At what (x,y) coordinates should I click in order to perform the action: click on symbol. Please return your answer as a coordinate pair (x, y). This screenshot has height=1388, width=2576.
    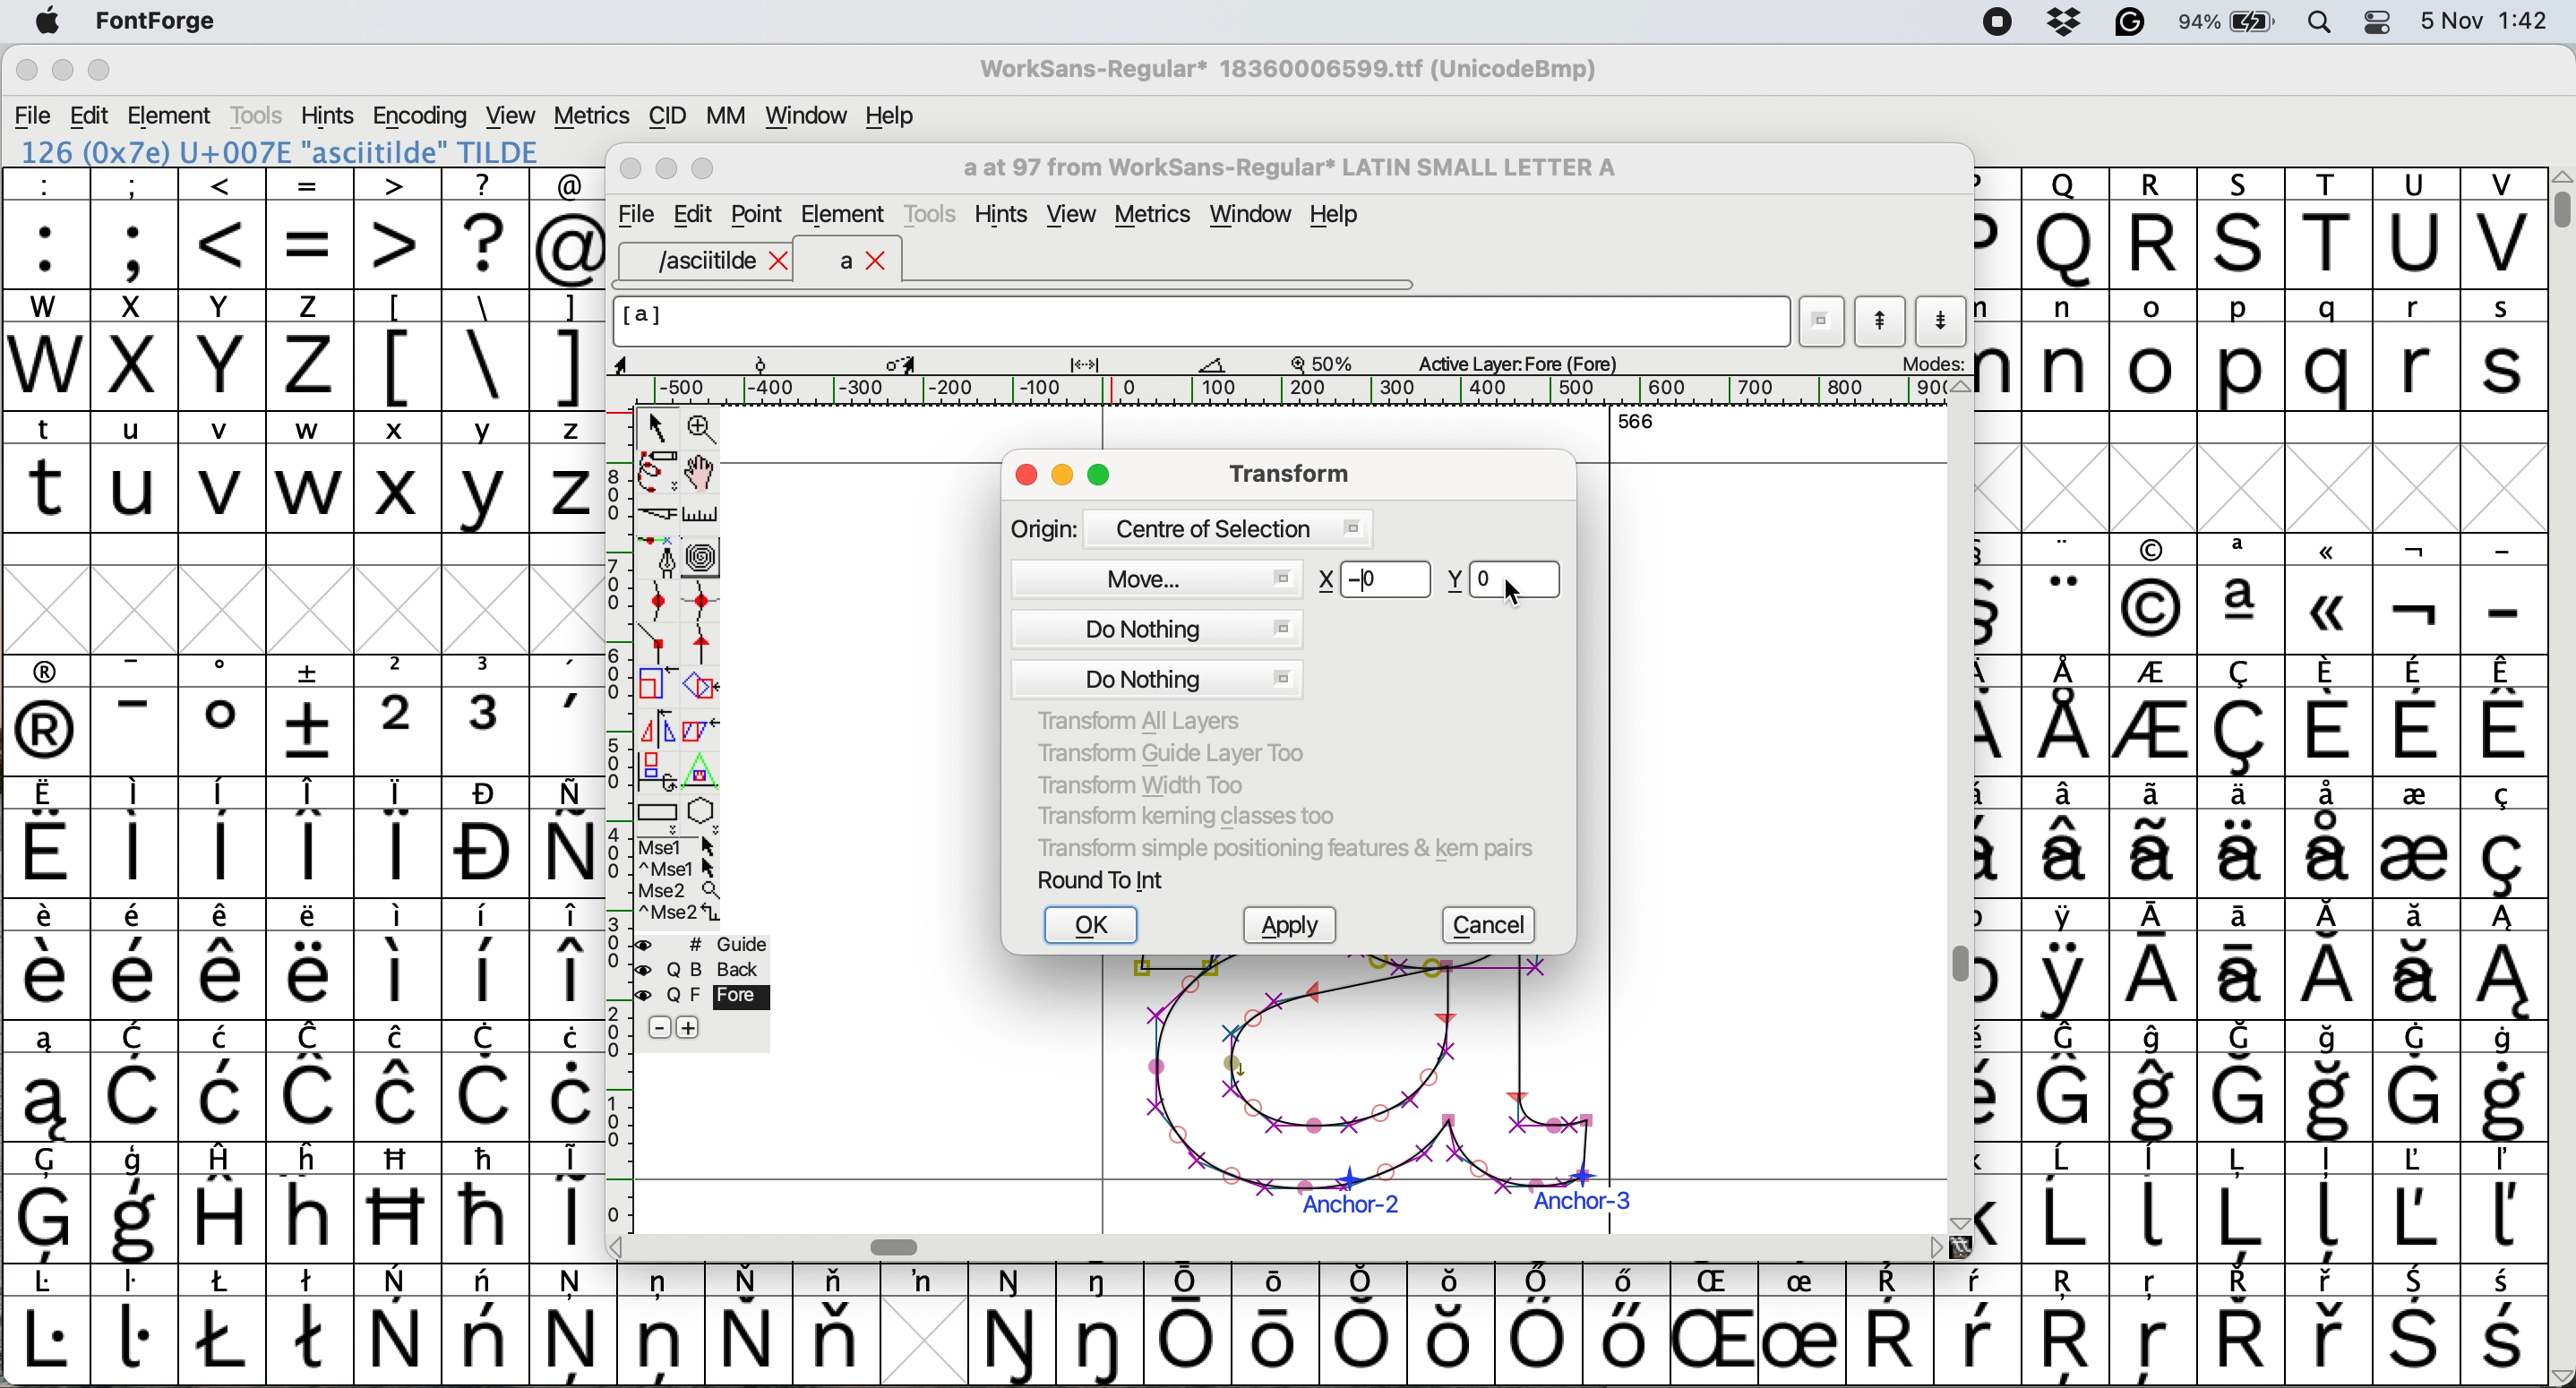
    Looking at the image, I should click on (312, 837).